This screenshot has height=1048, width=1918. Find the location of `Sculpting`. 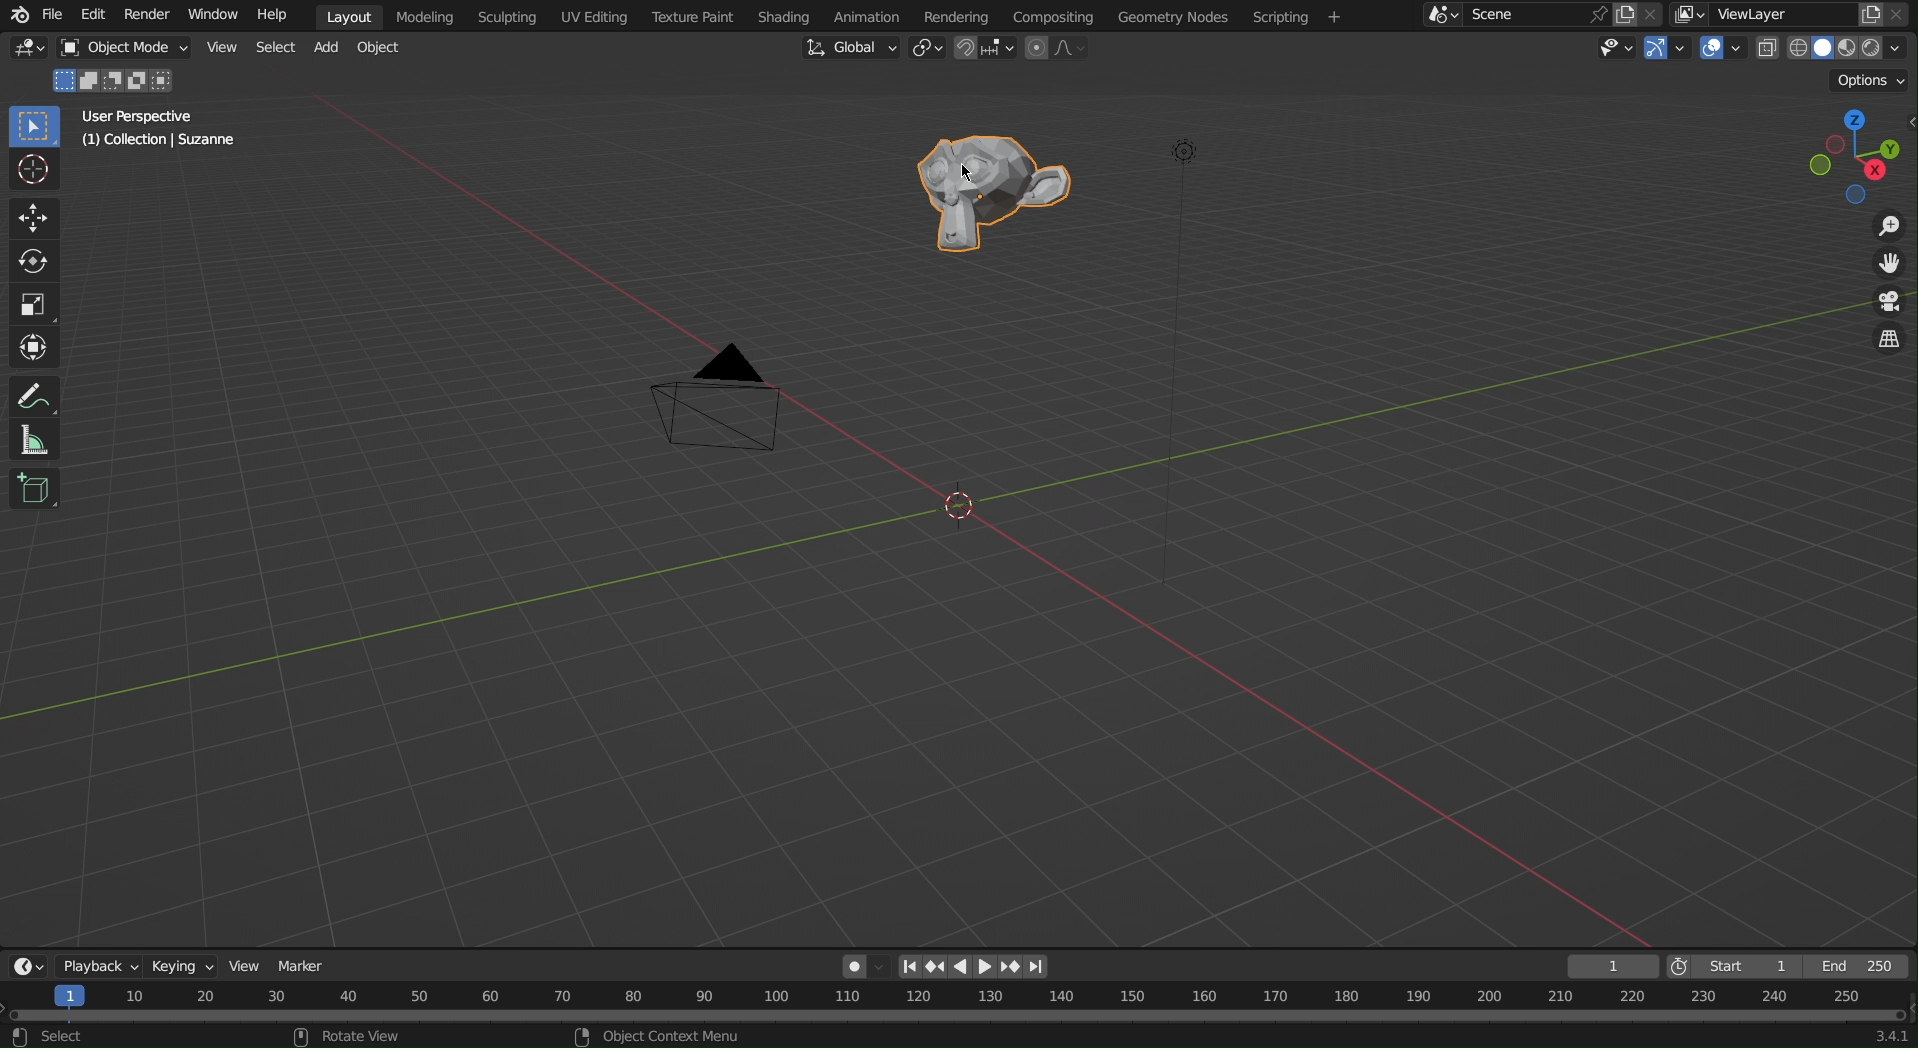

Sculpting is located at coordinates (502, 19).